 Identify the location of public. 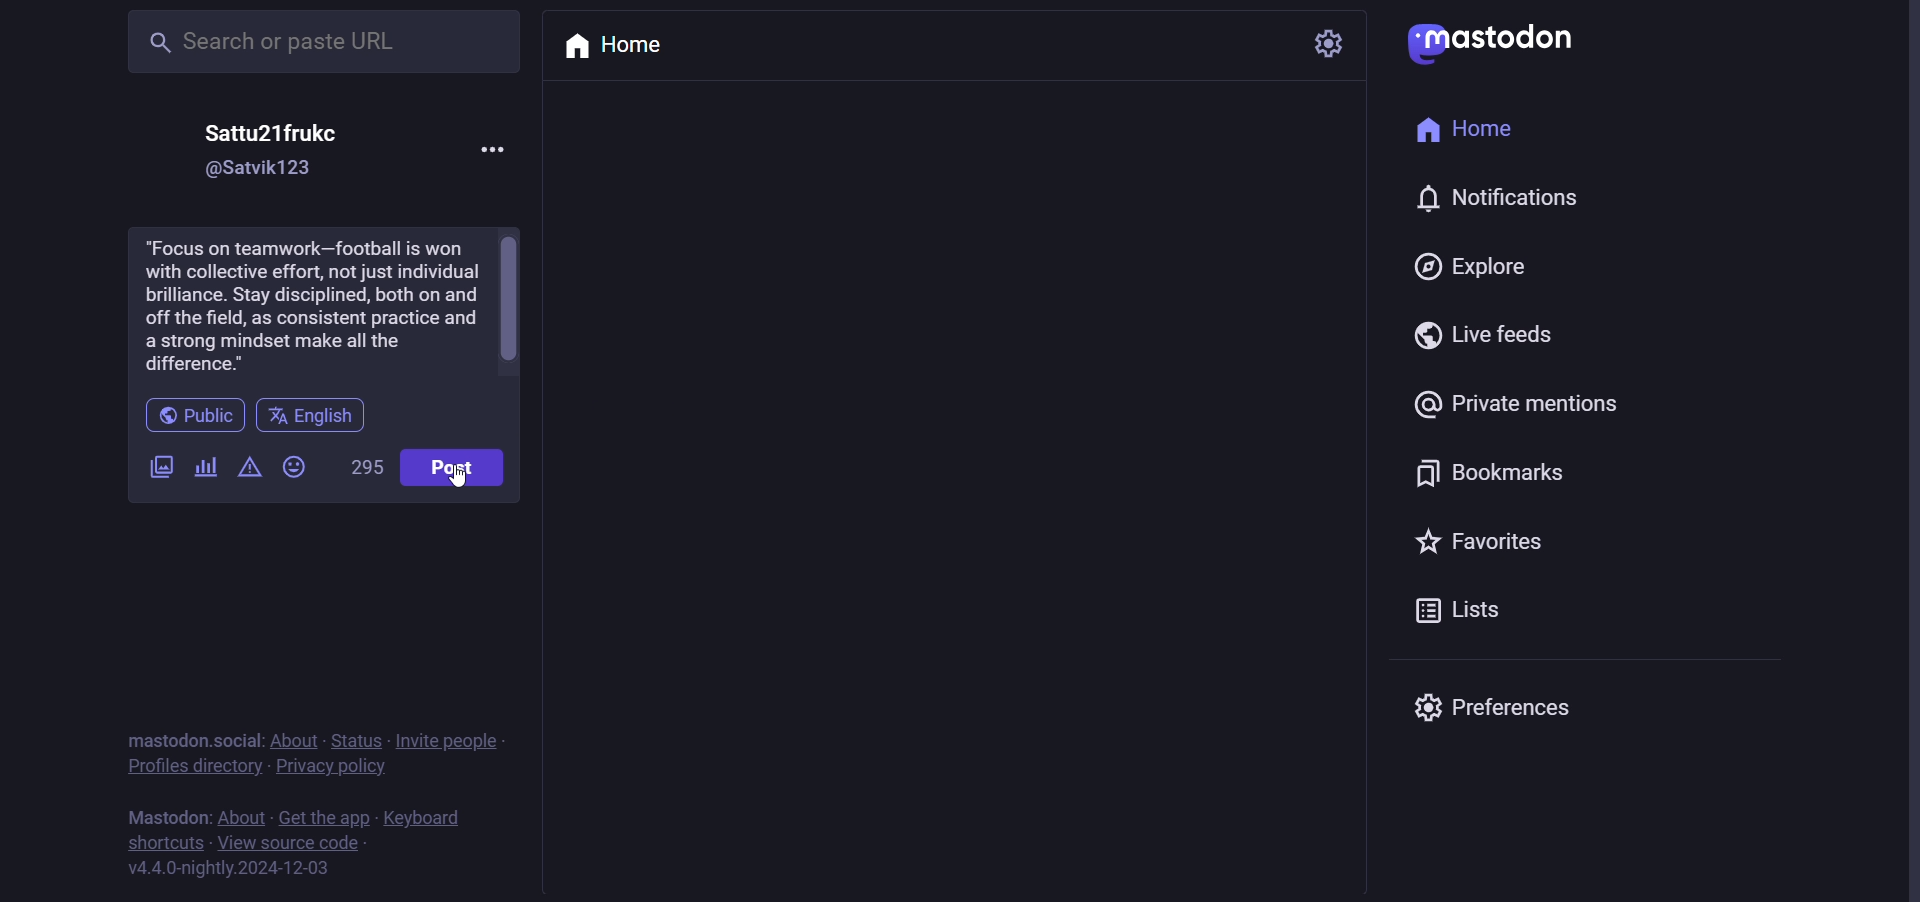
(193, 412).